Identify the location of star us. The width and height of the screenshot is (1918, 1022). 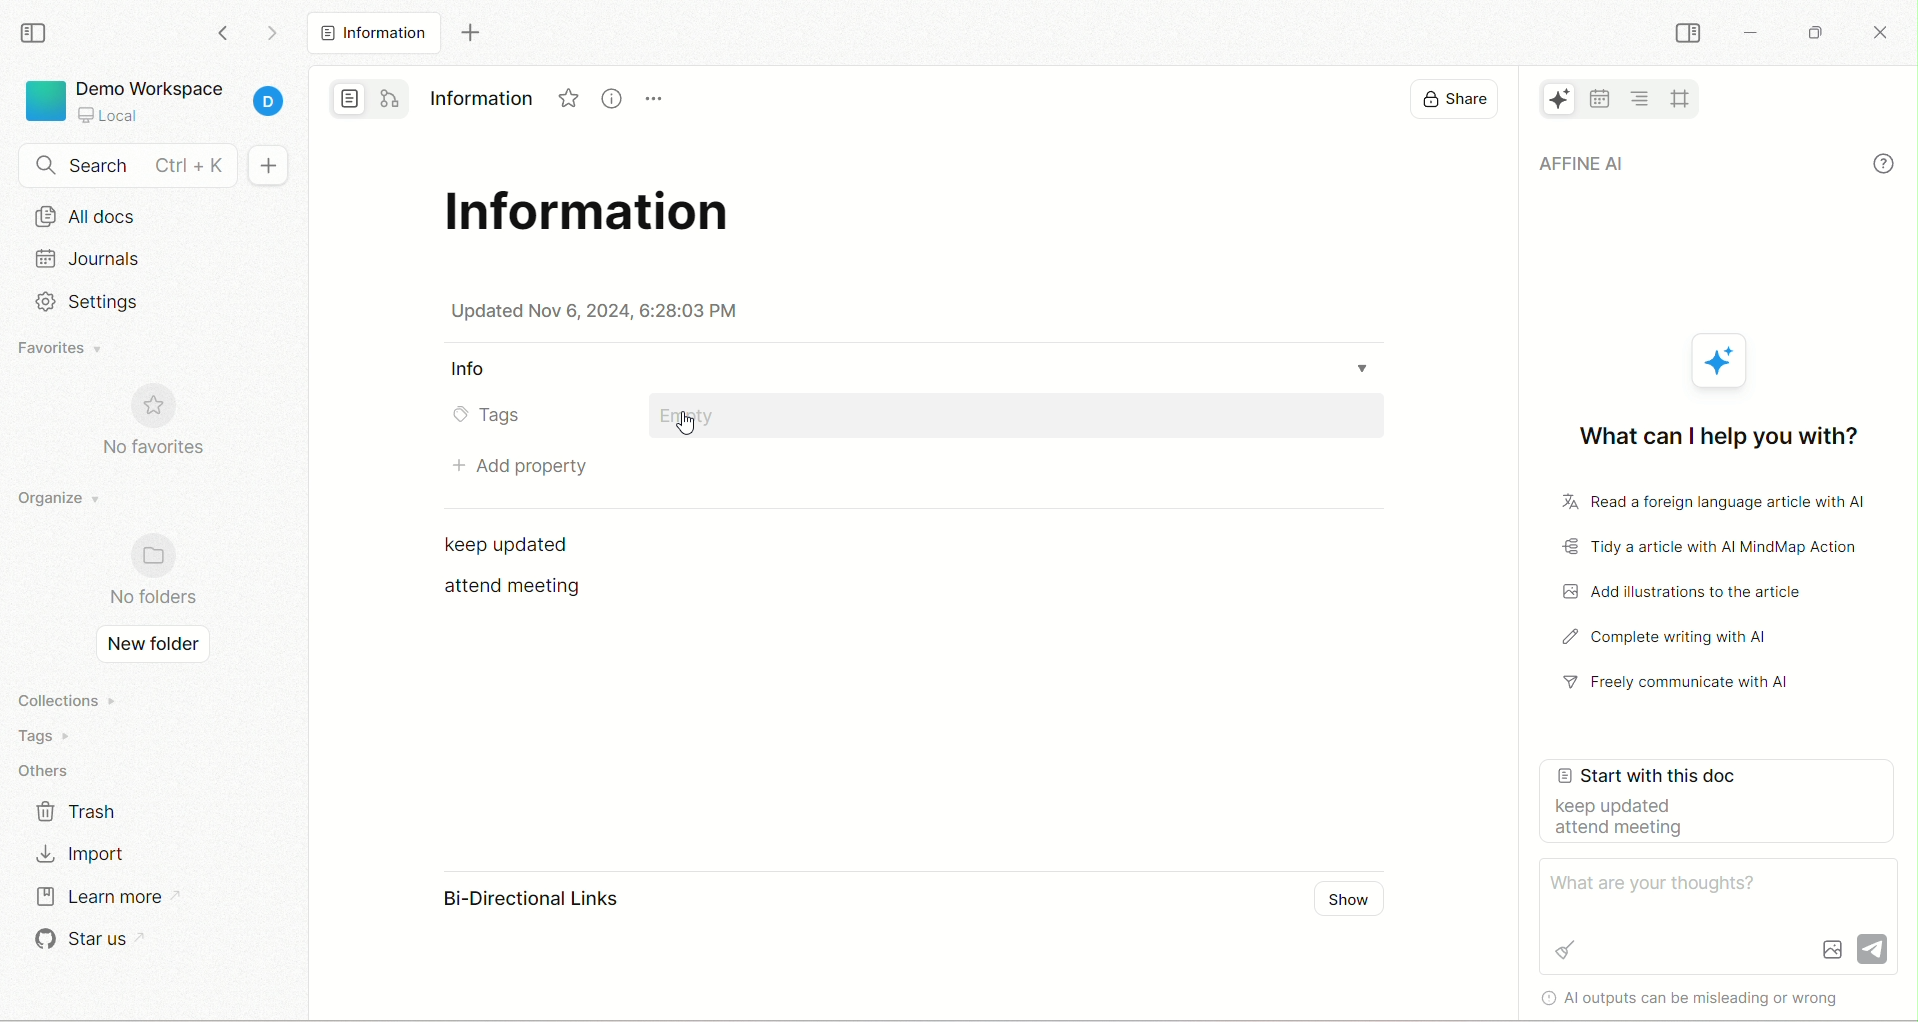
(83, 940).